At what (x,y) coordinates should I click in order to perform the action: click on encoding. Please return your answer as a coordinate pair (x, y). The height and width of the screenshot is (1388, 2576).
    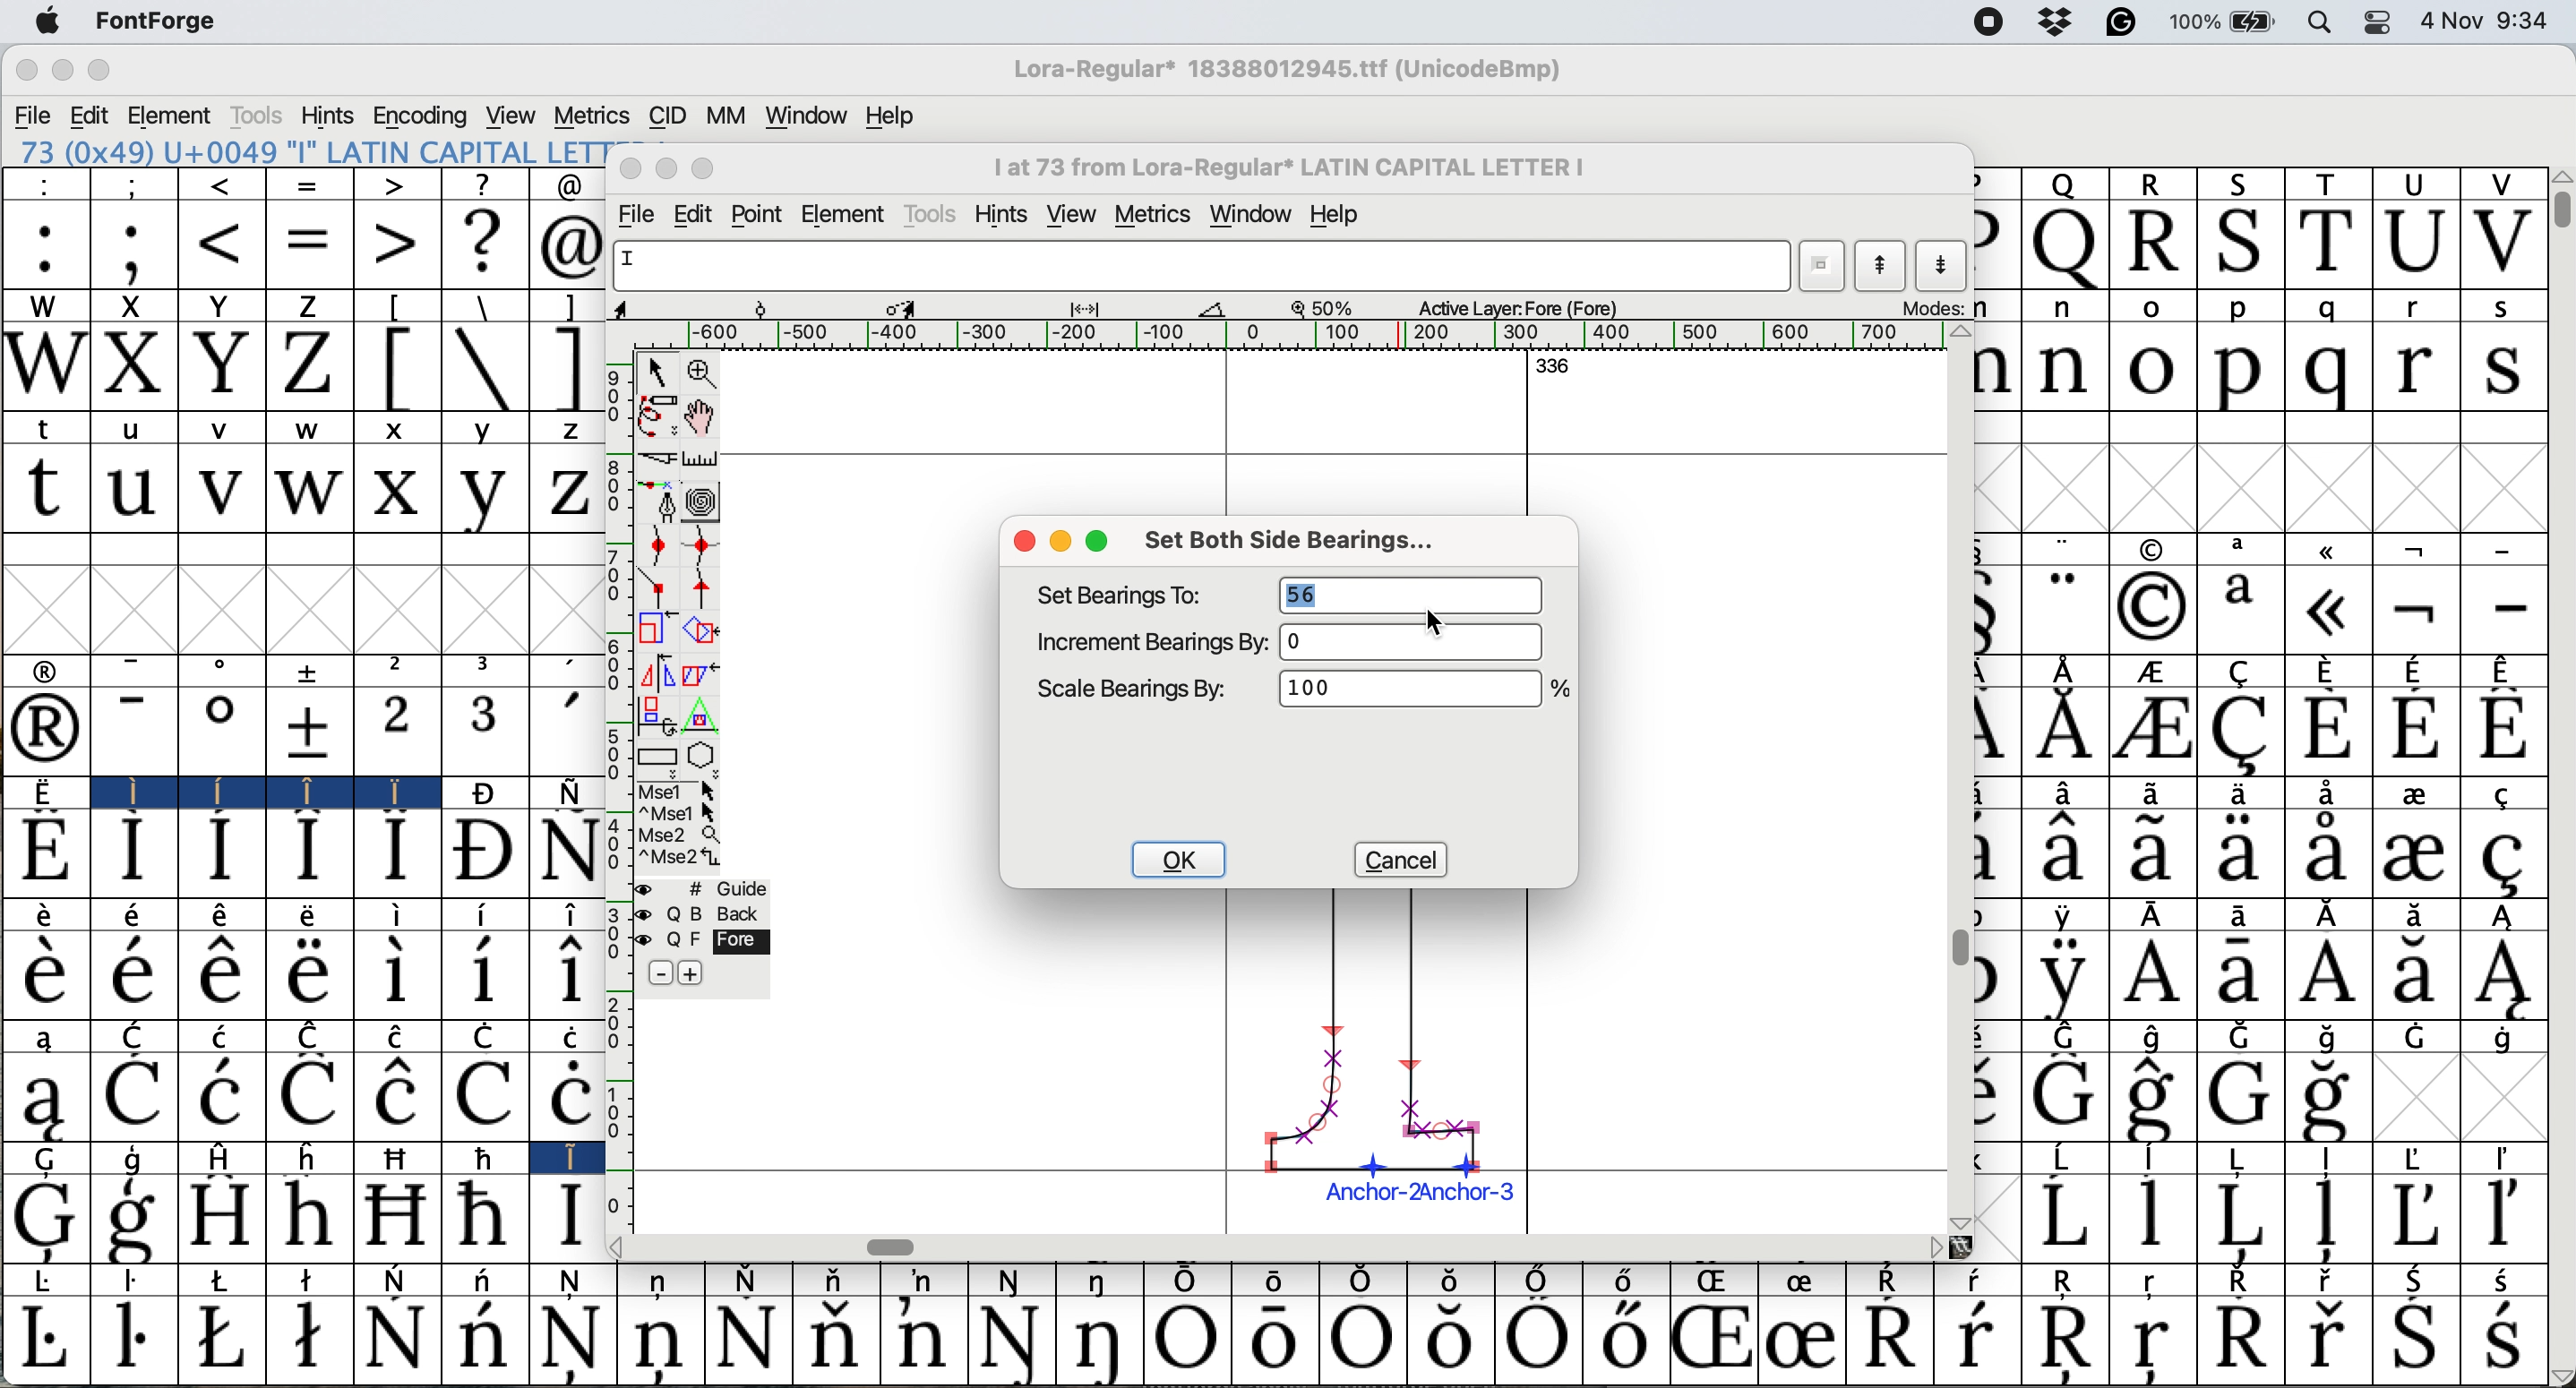
    Looking at the image, I should click on (422, 115).